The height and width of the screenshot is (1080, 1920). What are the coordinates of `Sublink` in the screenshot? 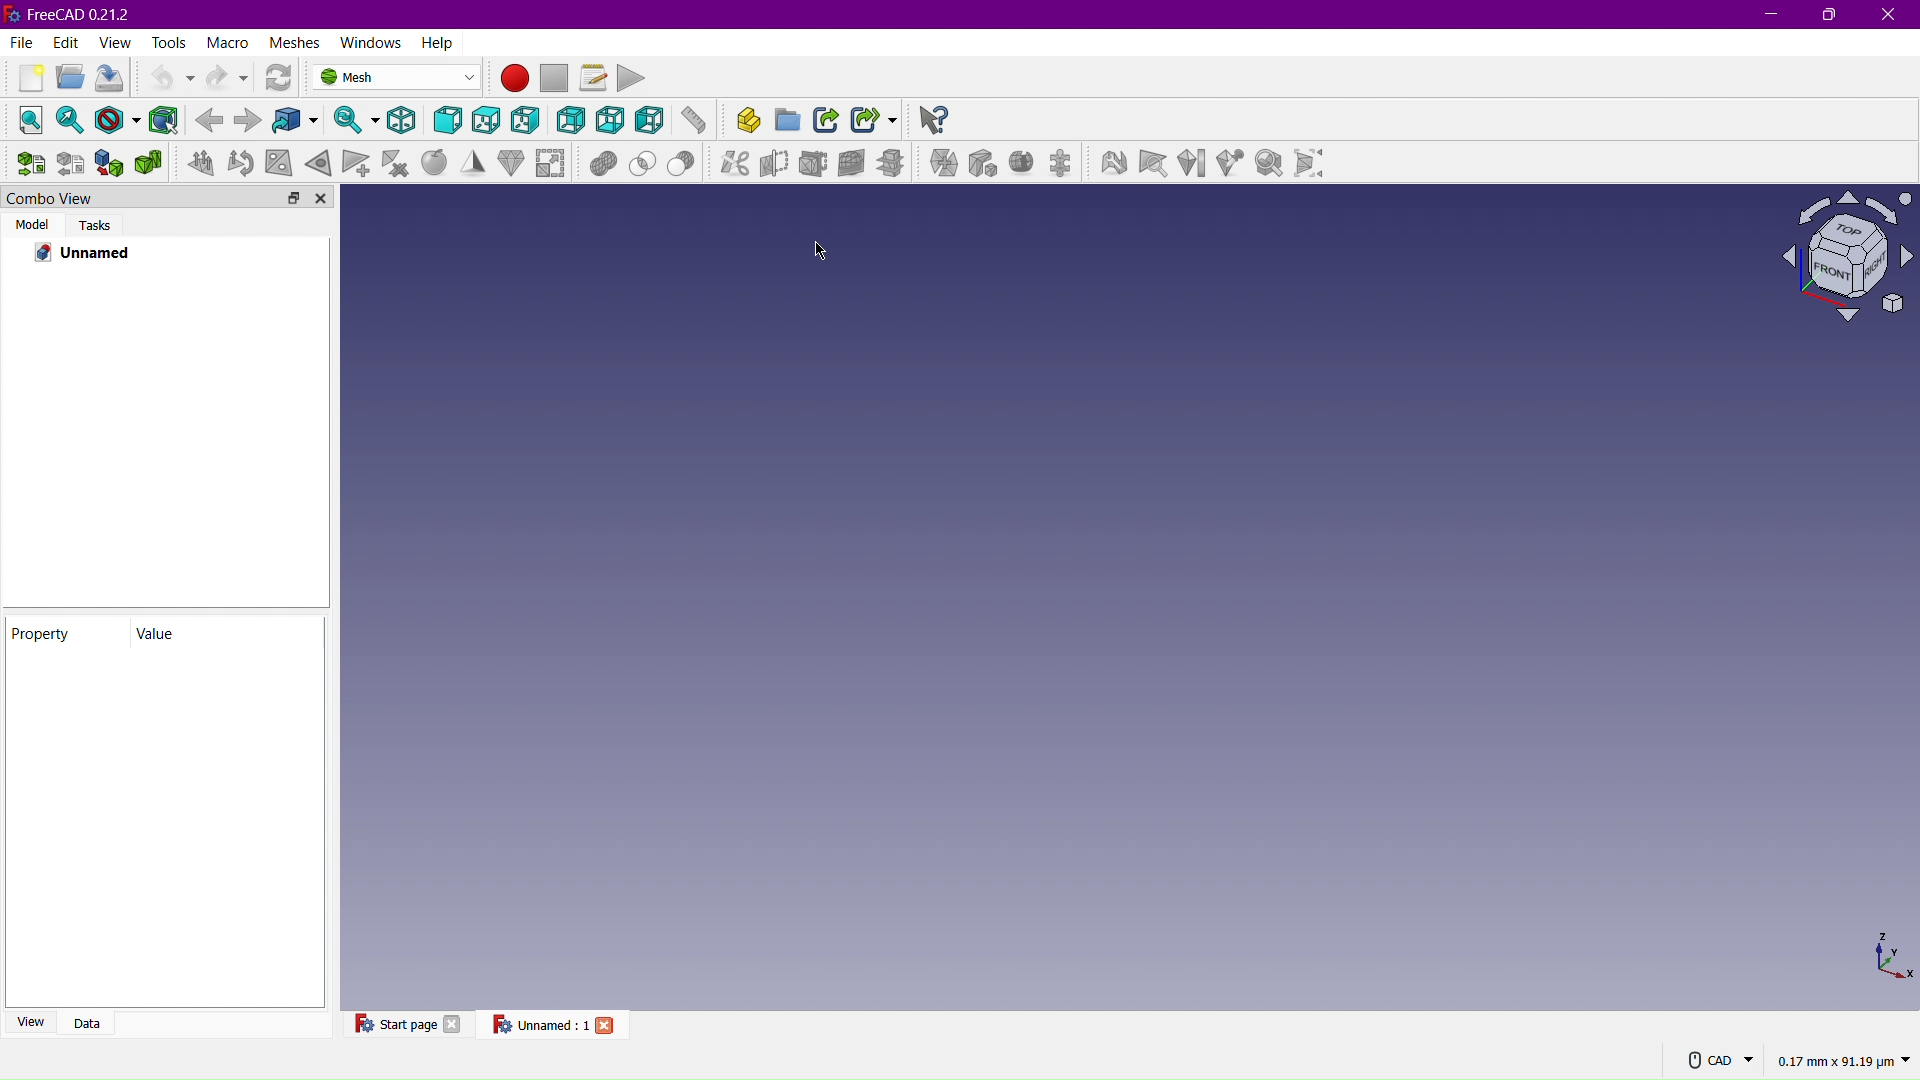 It's located at (874, 122).